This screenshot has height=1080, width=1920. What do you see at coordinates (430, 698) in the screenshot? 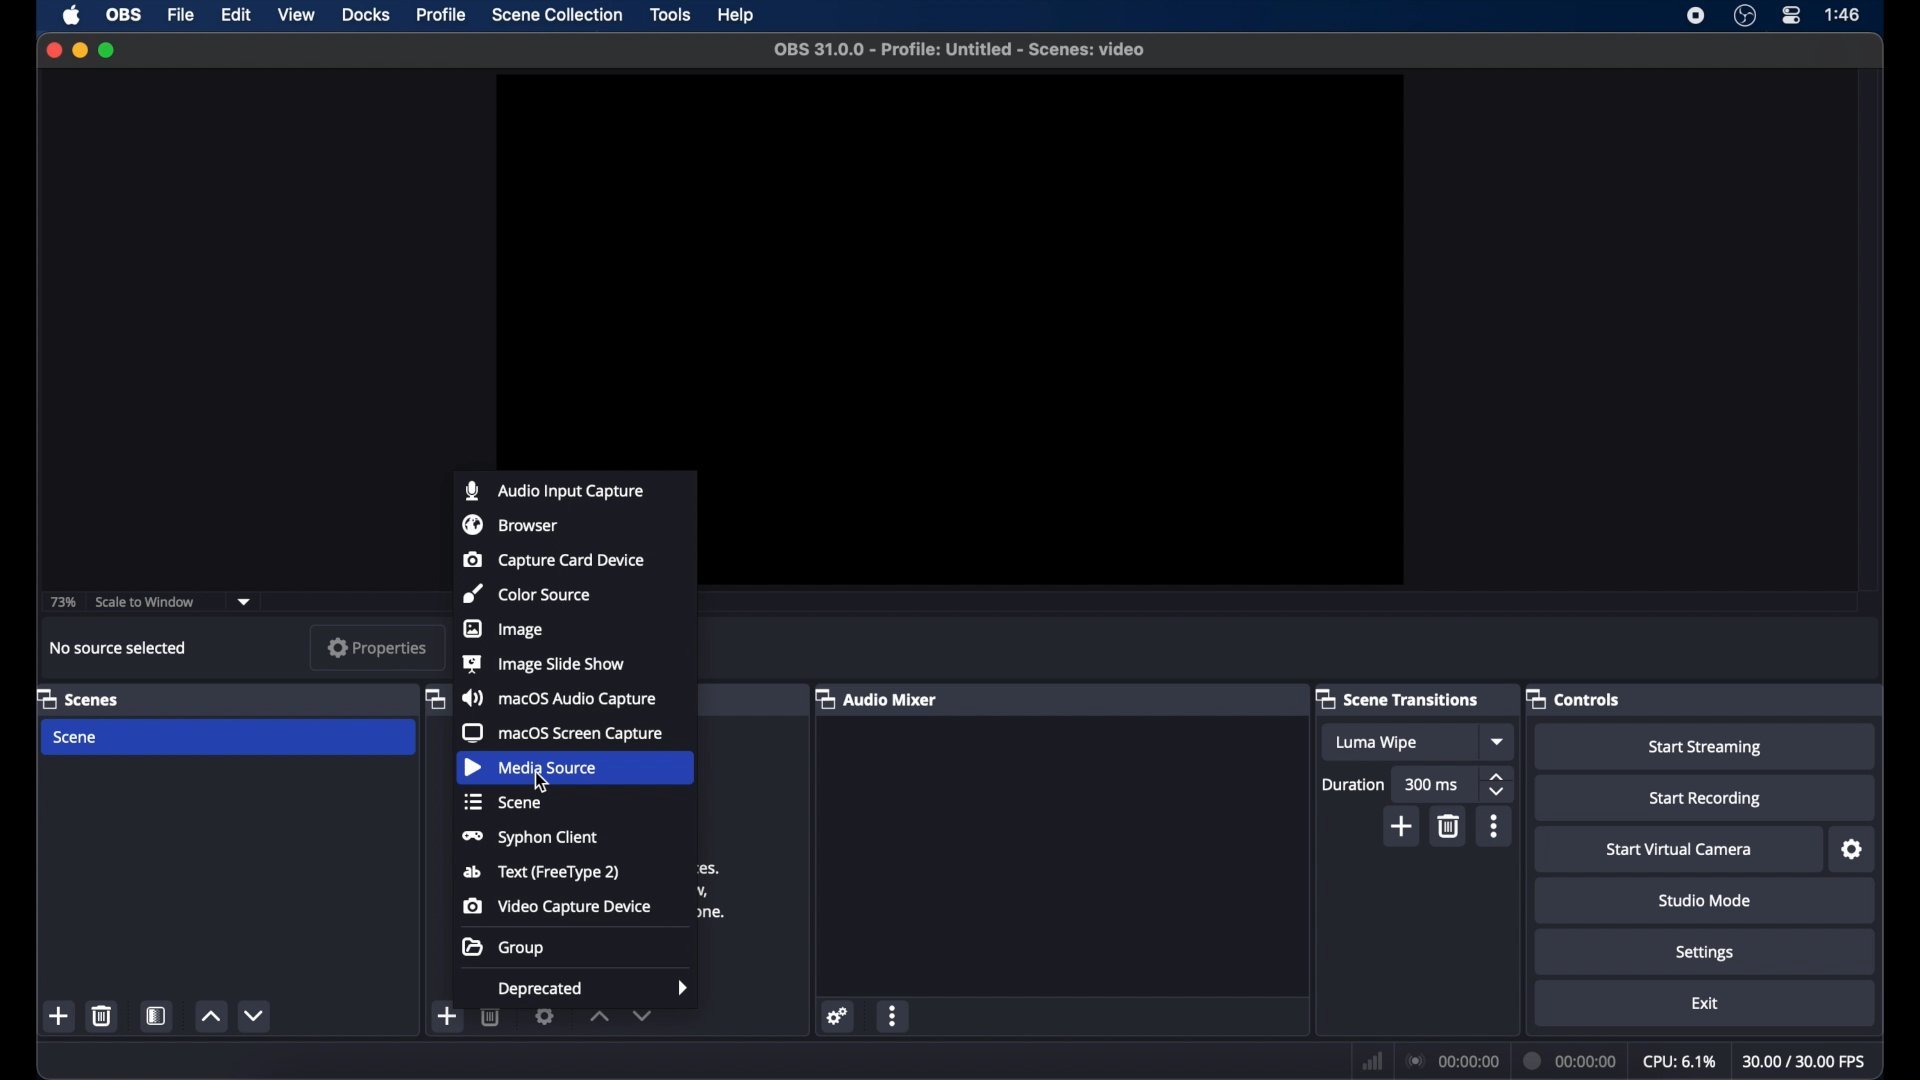
I see `obscure icon` at bounding box center [430, 698].